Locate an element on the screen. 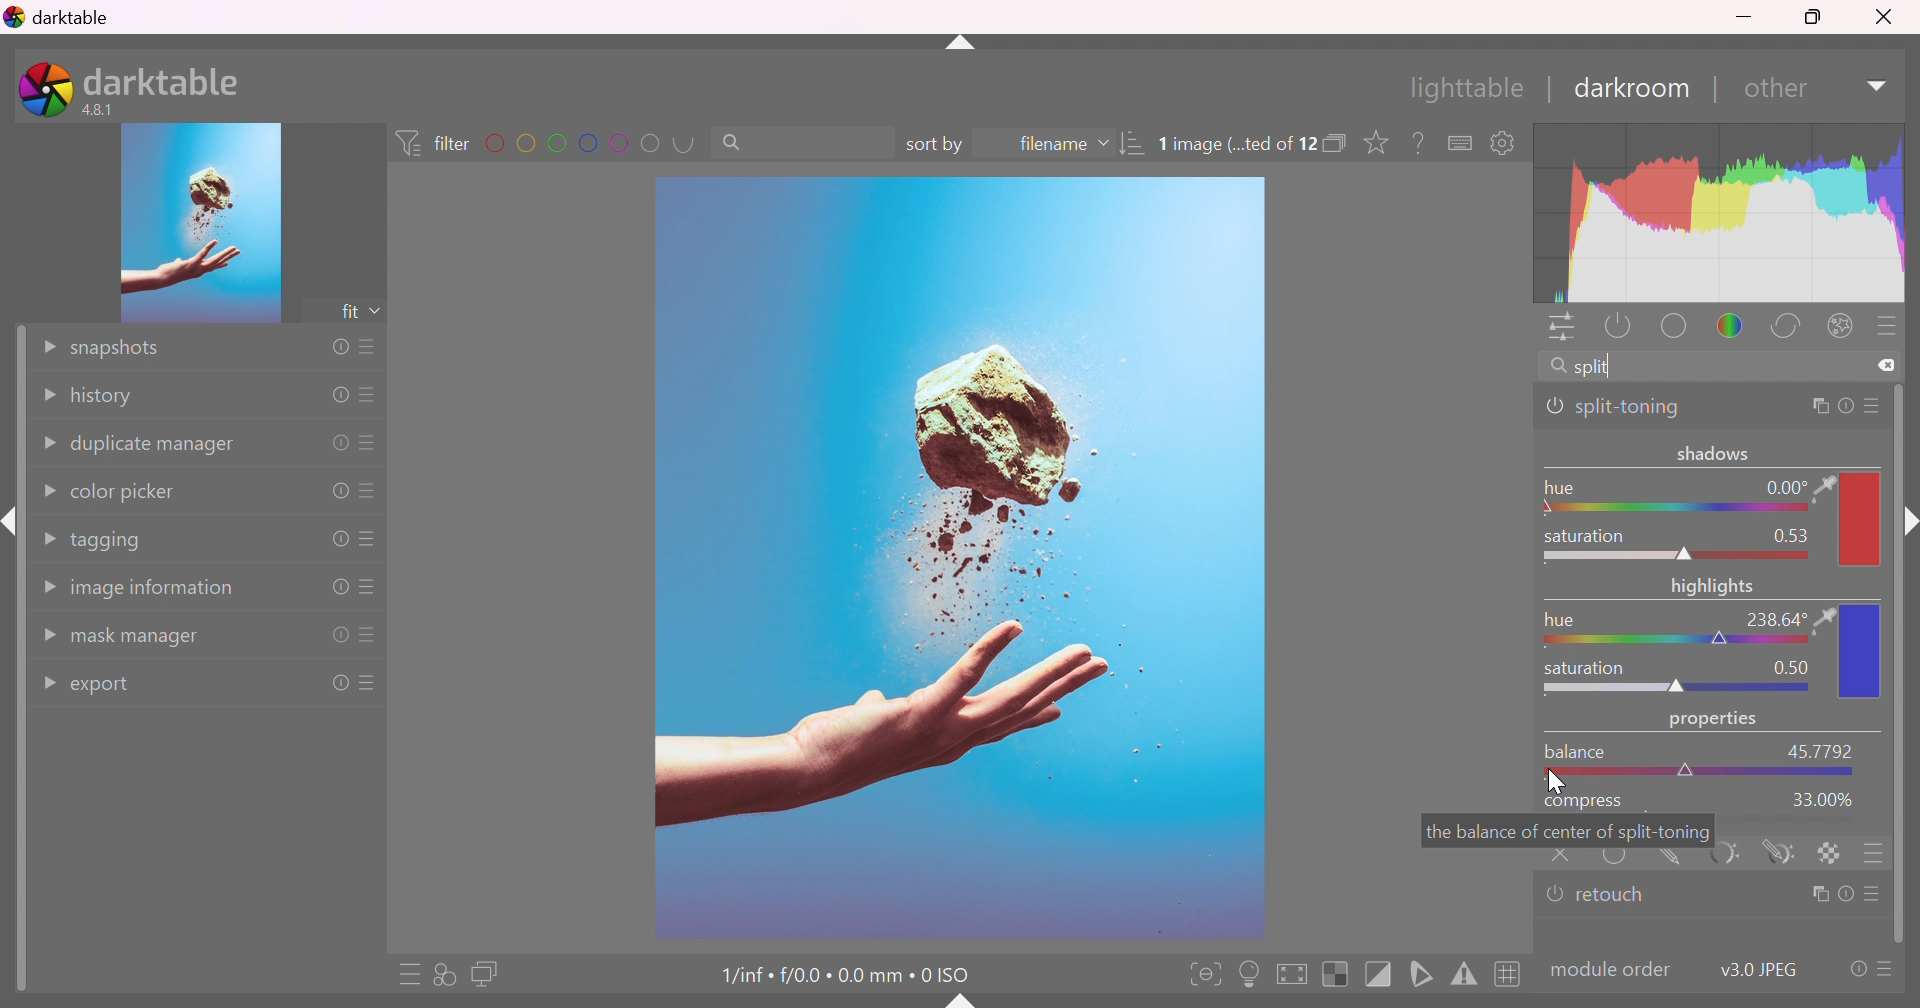  tagging is located at coordinates (111, 545).